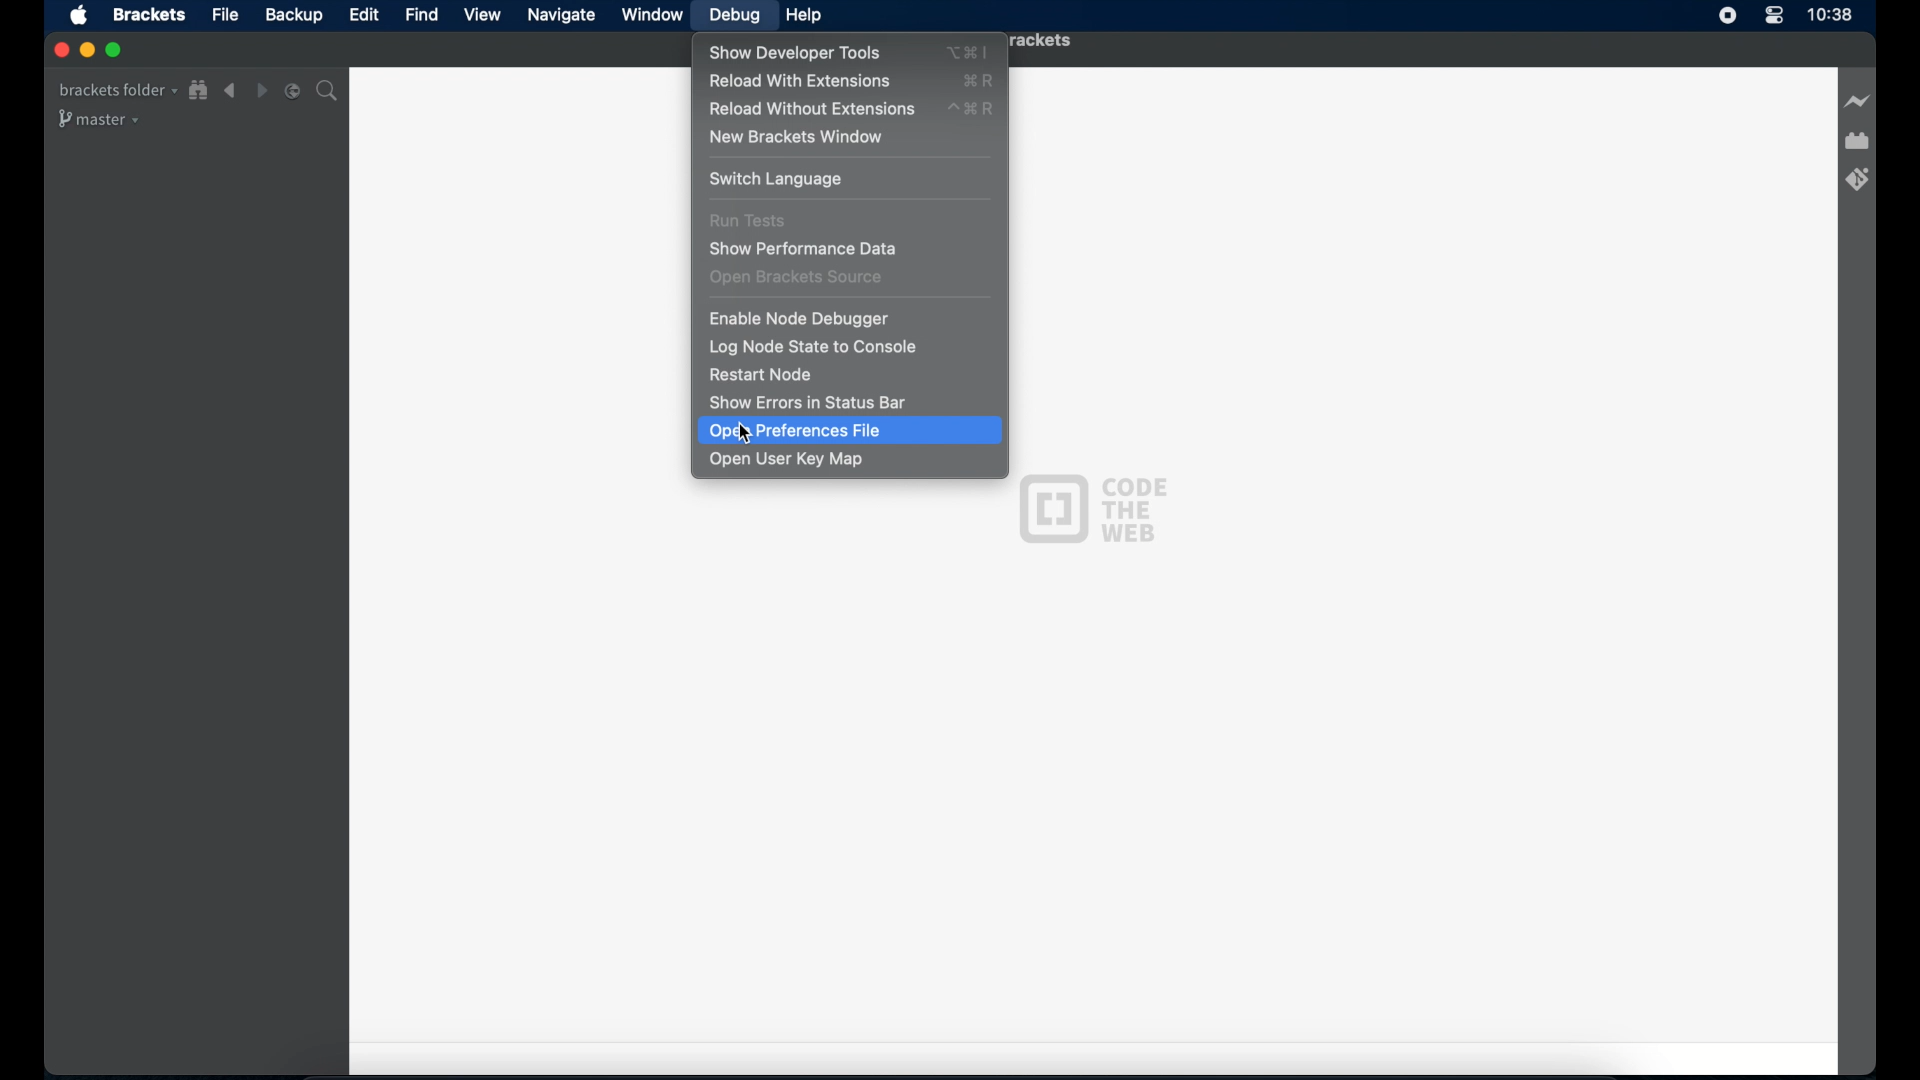  Describe the element at coordinates (801, 82) in the screenshot. I see `reload with extensions` at that location.